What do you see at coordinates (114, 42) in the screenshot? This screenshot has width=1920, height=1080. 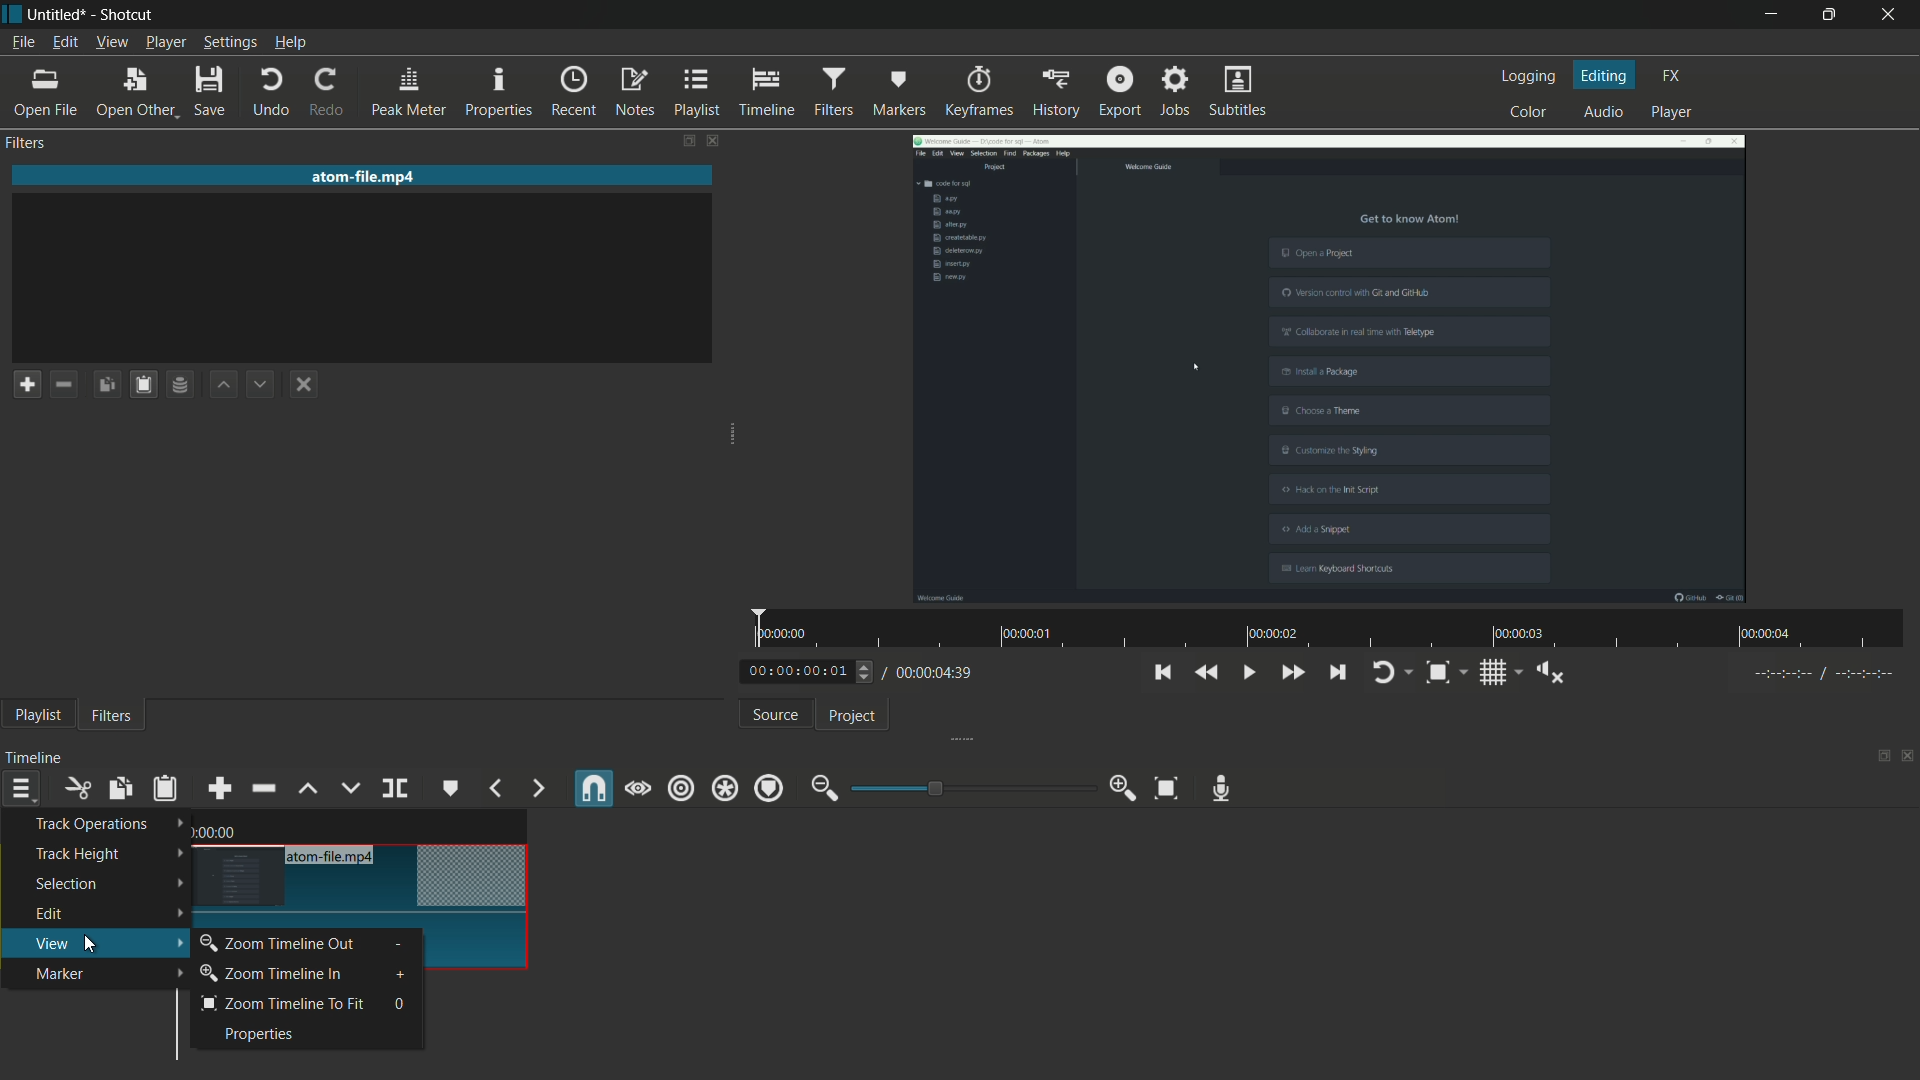 I see `view menu` at bounding box center [114, 42].